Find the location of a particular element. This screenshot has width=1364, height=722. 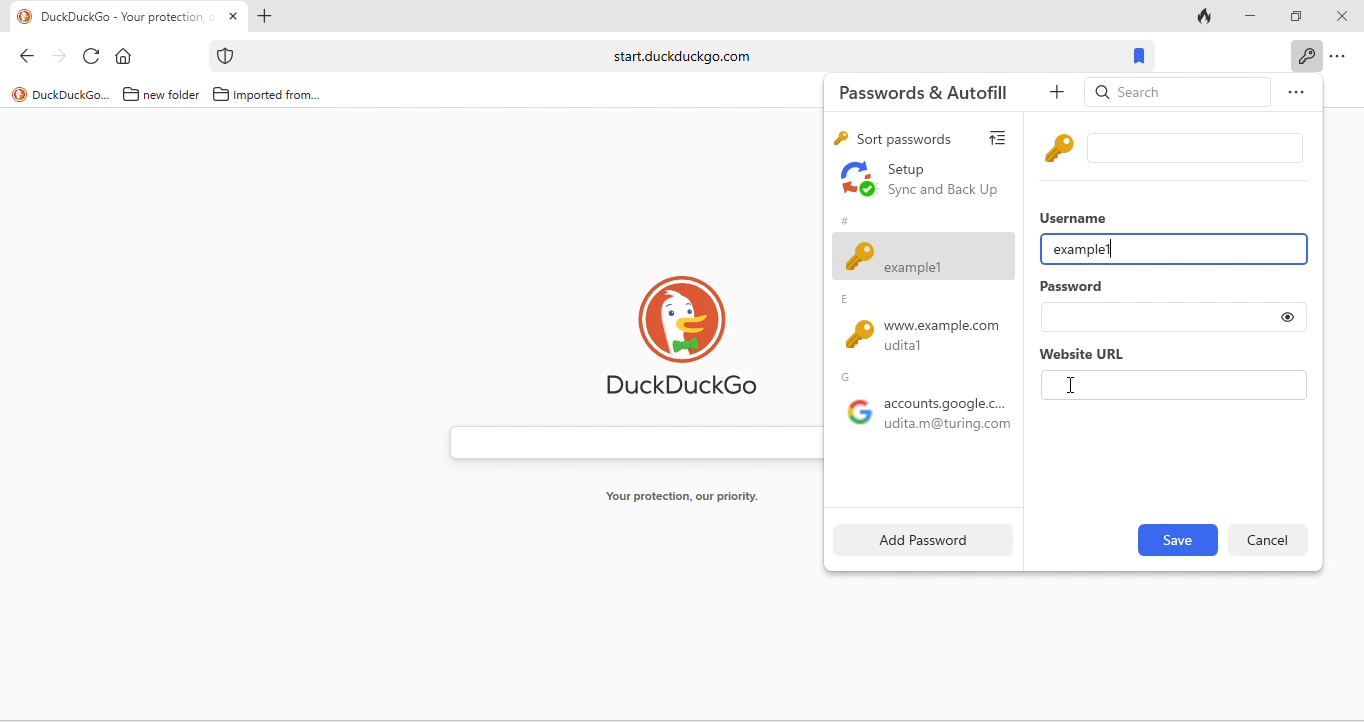

passwords and autofill is located at coordinates (936, 91).